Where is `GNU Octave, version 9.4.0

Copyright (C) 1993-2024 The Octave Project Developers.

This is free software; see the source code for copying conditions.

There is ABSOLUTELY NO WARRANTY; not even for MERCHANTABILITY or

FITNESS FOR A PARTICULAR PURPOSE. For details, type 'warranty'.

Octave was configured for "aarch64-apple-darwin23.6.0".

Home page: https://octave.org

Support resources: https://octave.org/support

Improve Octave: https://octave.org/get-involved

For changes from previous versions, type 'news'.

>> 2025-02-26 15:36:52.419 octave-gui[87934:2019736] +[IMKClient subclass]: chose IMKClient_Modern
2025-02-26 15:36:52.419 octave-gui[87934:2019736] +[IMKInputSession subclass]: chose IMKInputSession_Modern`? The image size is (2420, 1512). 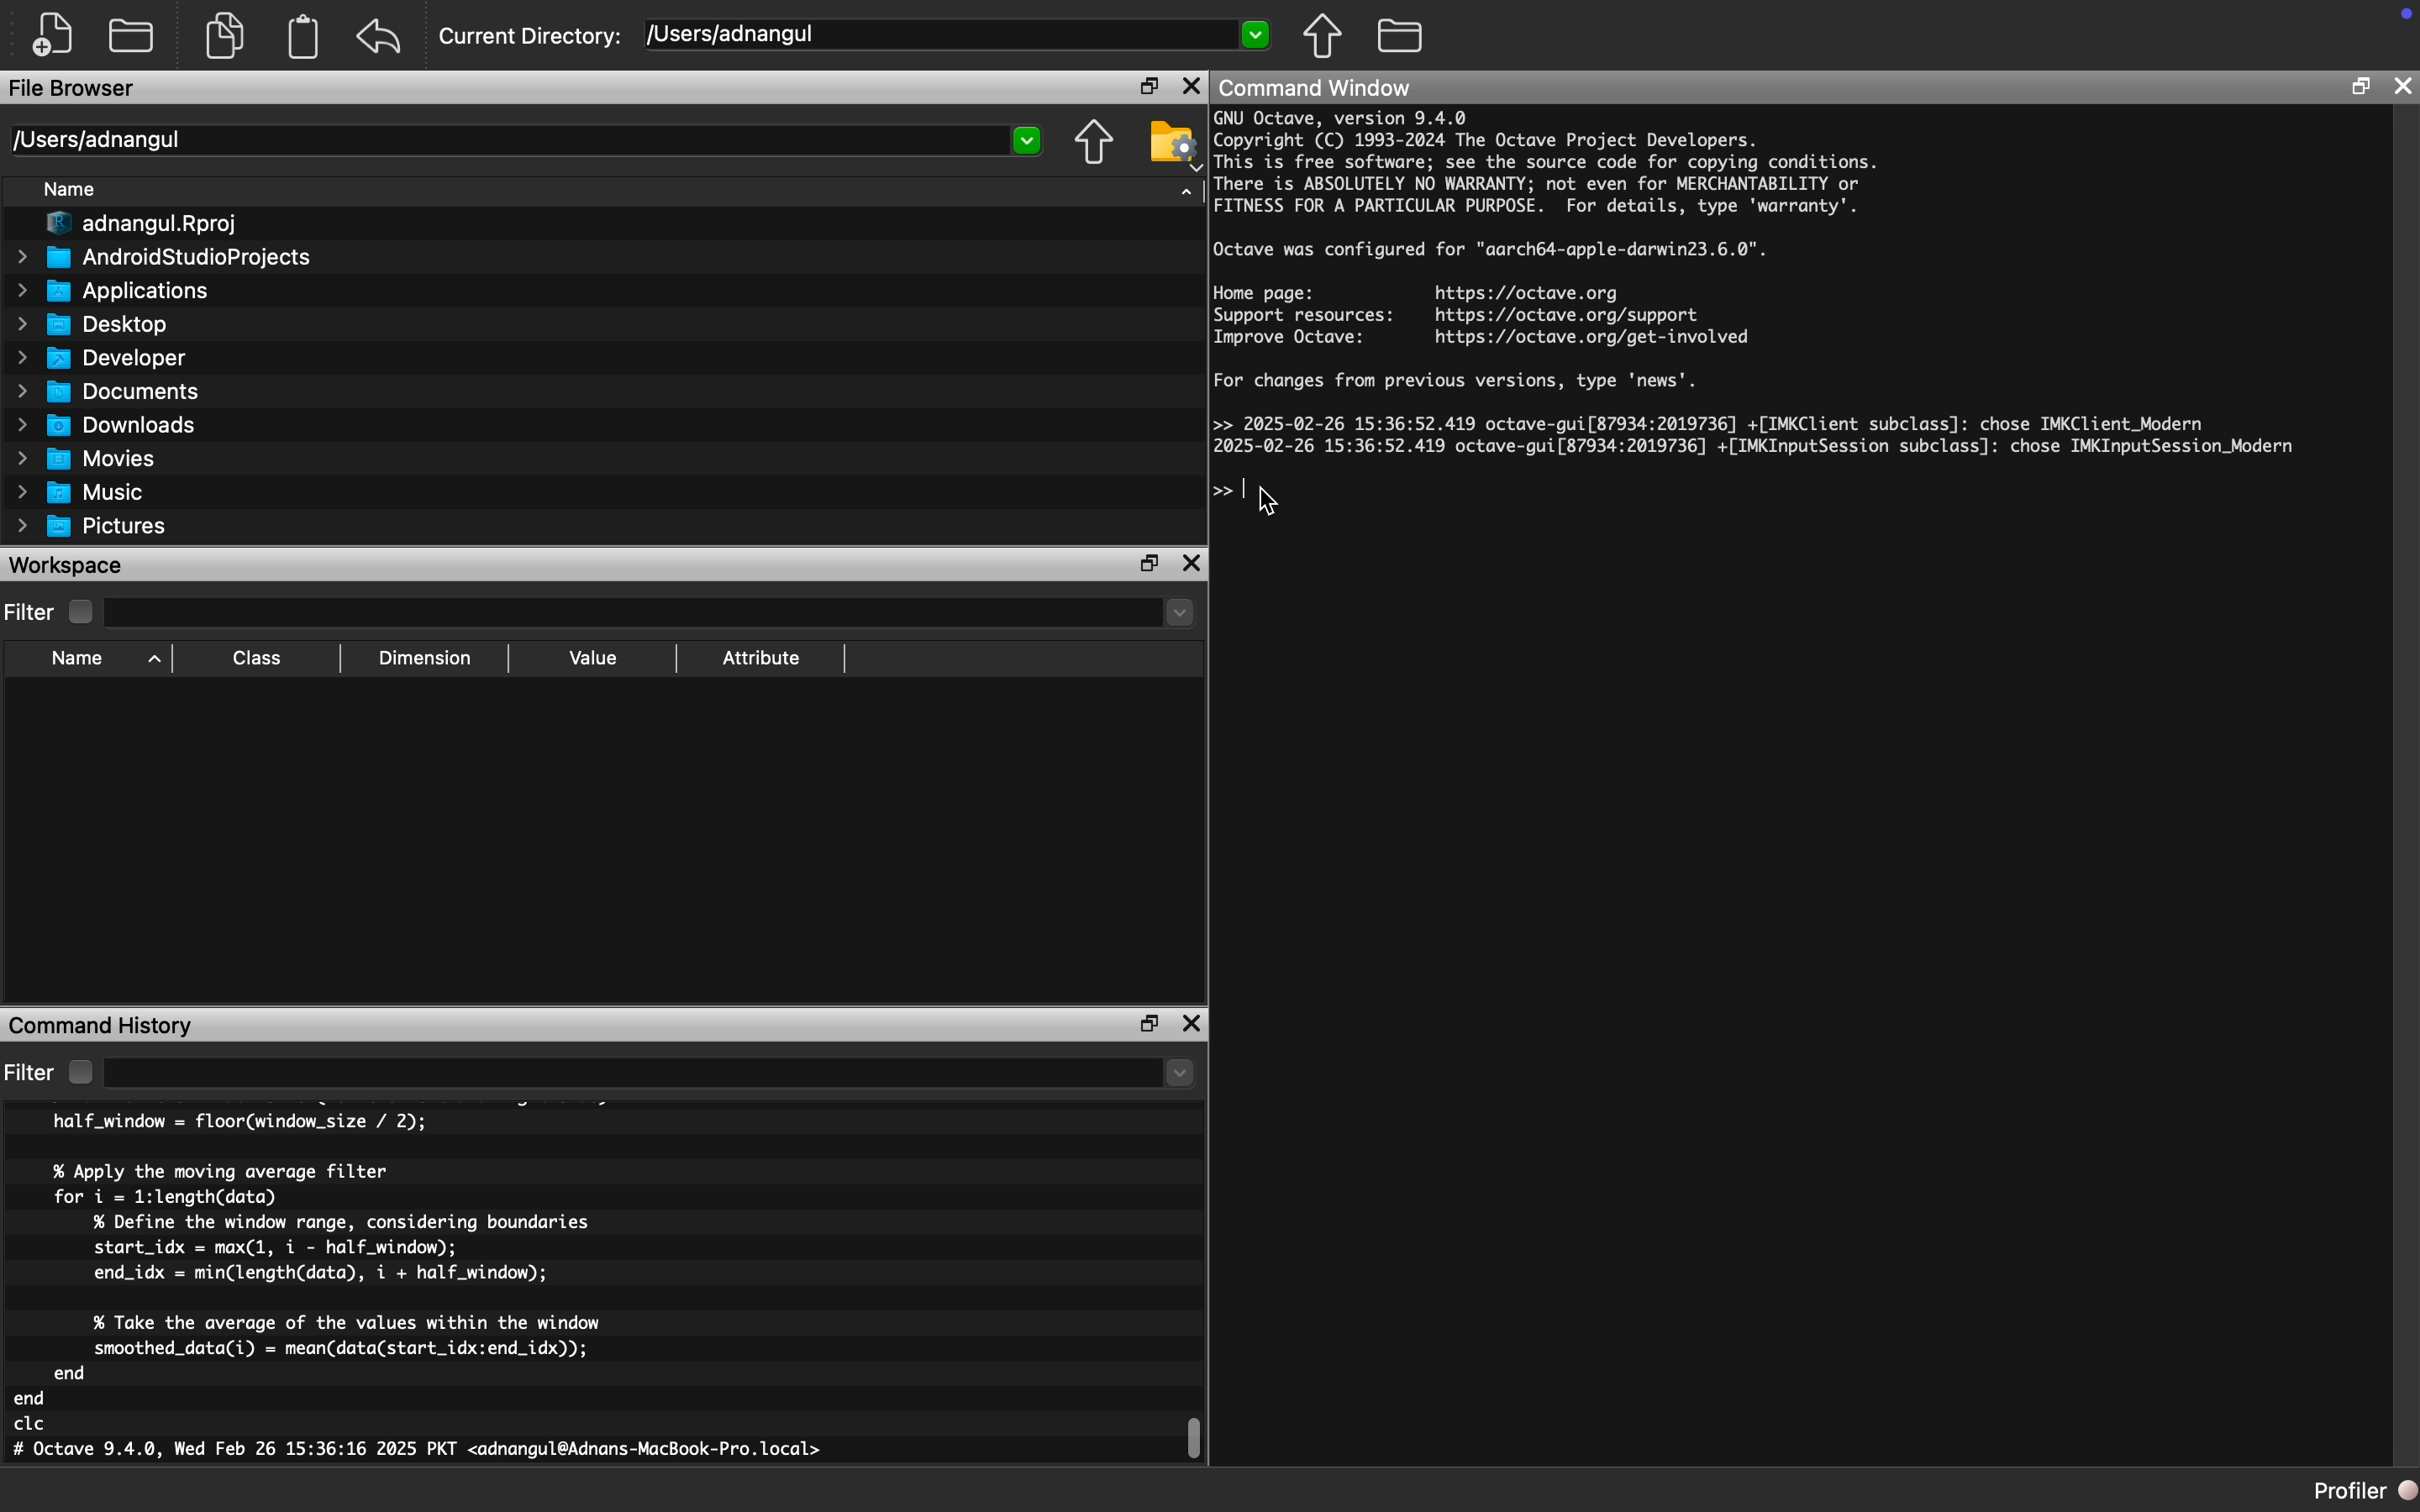
GNU Octave, version 9.4.0

Copyright (C) 1993-2024 The Octave Project Developers.

This is free software; see the source code for copying conditions.

There is ABSOLUTELY NO WARRANTY; not even for MERCHANTABILITY or

FITNESS FOR A PARTICULAR PURPOSE. For details, type 'warranty'.

Octave was configured for "aarch64-apple-darwin23.6.0".

Home page: https://octave.org

Support resources: https://octave.org/support

Improve Octave: https://octave.org/get-involved

For changes from previous versions, type 'news'.

>> 2025-02-26 15:36:52.419 octave-gui[87934:2019736] +[IMKClient subclass]: chose IMKClient_Modern
2025-02-26 15:36:52.419 octave-gui[87934:2019736] +[IMKInputSession subclass]: chose IMKInputSession_Modern is located at coordinates (1760, 283).